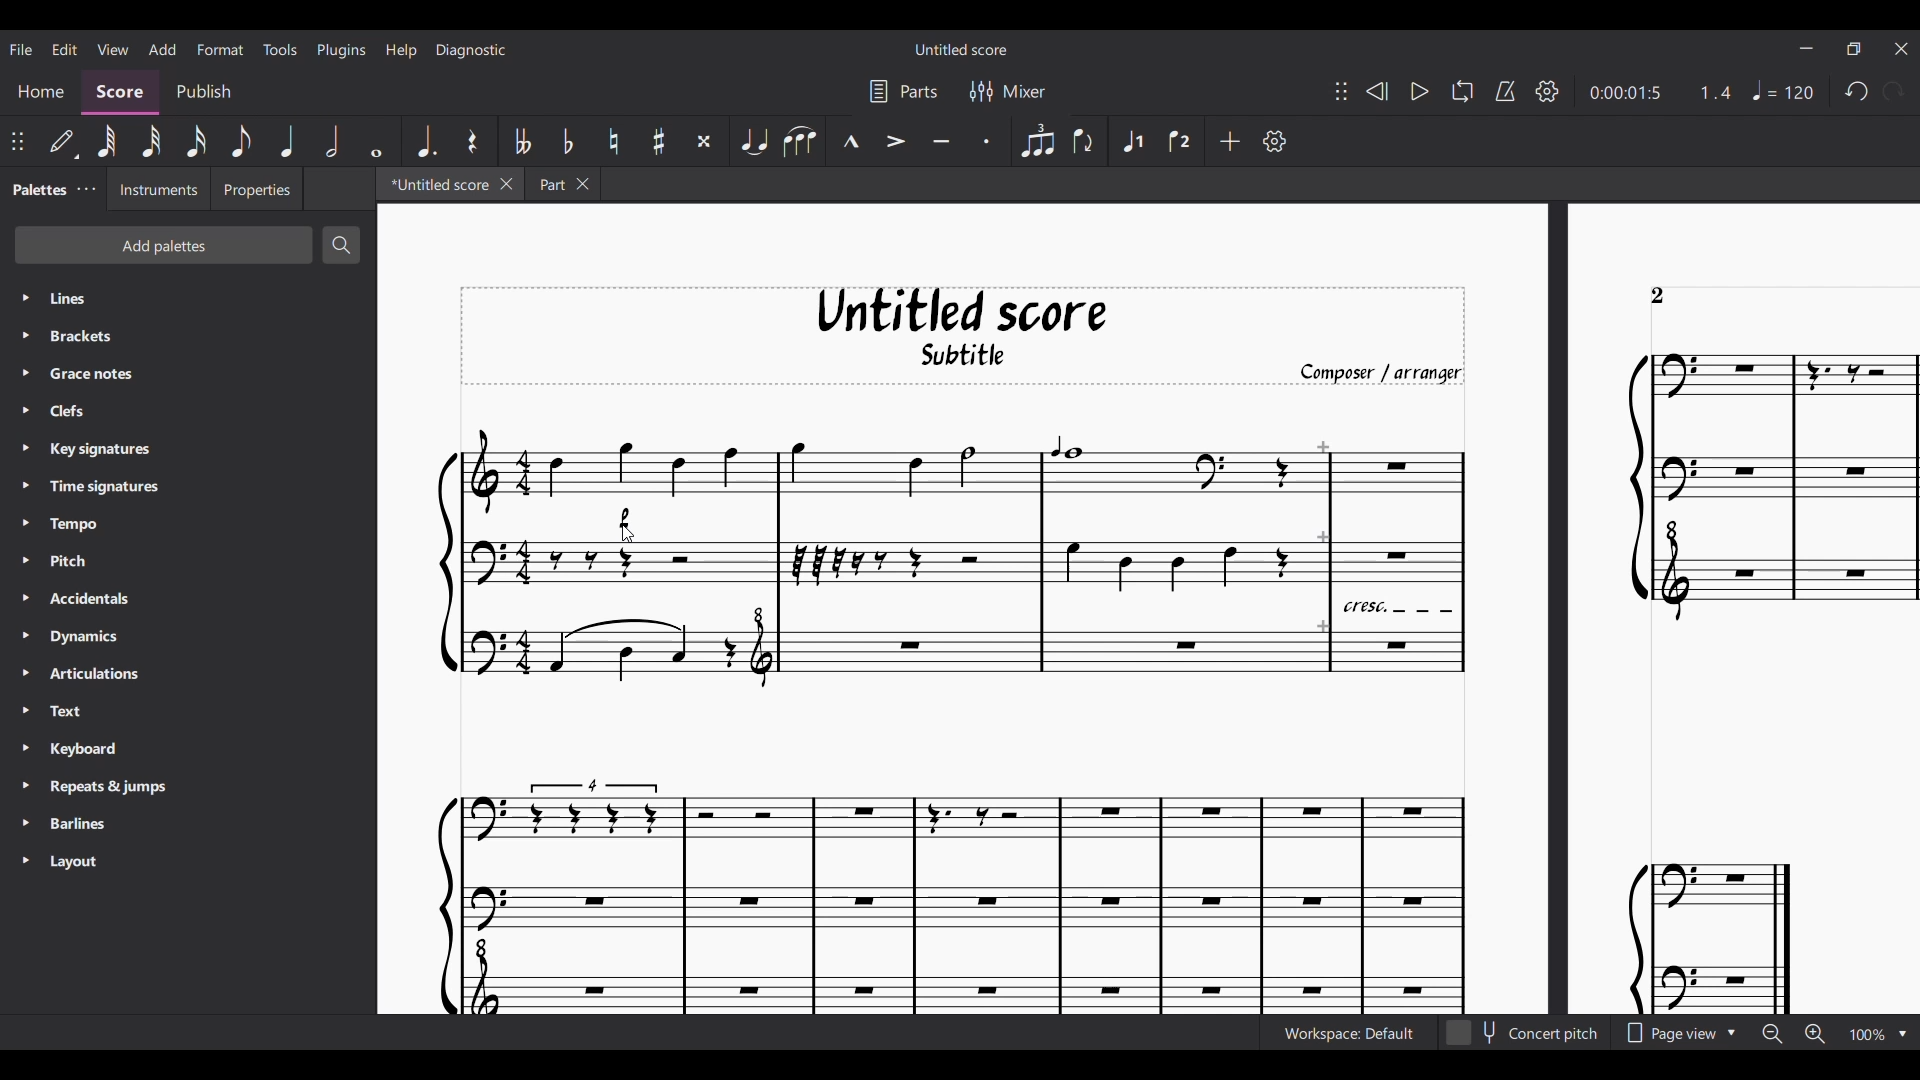  I want to click on Parts settings, so click(904, 91).